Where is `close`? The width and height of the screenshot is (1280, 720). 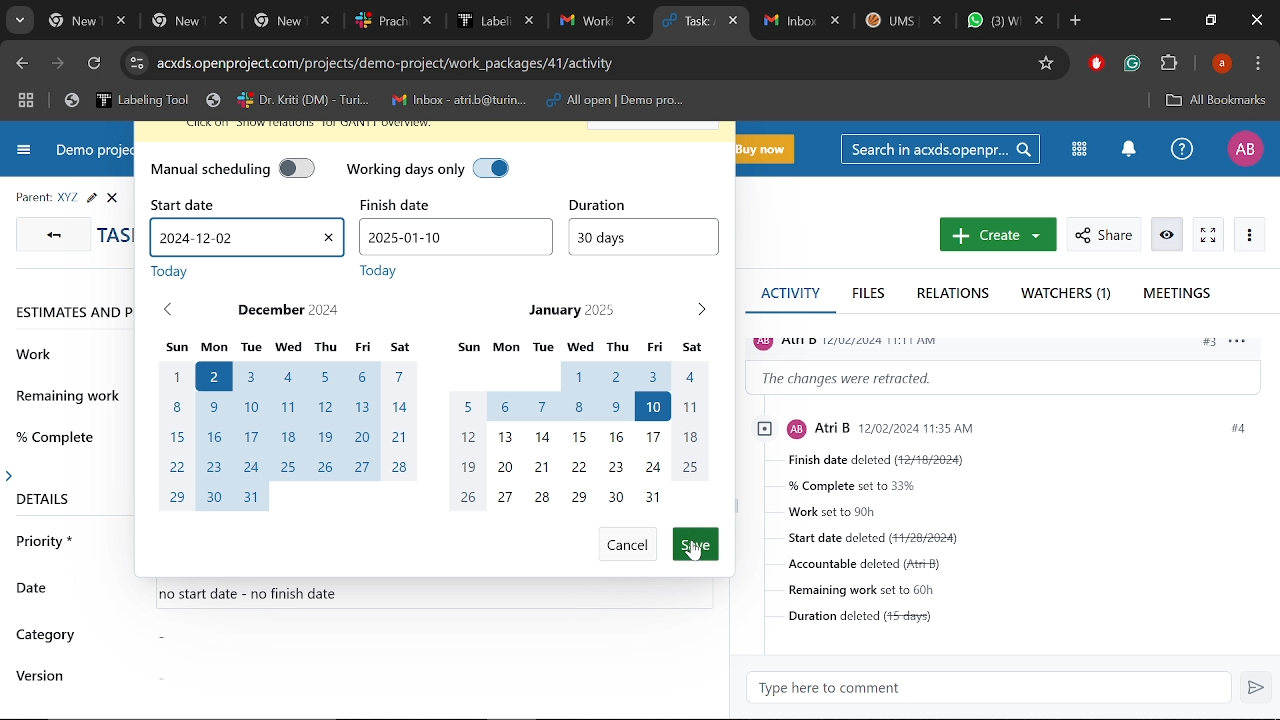
close is located at coordinates (116, 199).